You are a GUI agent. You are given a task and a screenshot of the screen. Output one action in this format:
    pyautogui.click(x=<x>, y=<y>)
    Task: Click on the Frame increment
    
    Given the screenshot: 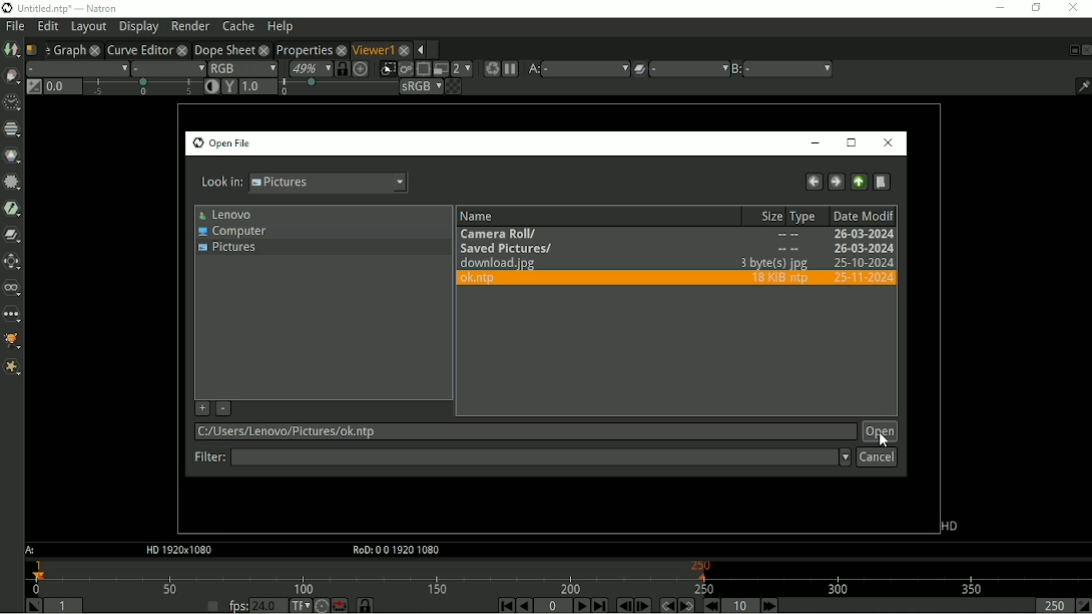 What is the action you would take?
    pyautogui.click(x=742, y=605)
    